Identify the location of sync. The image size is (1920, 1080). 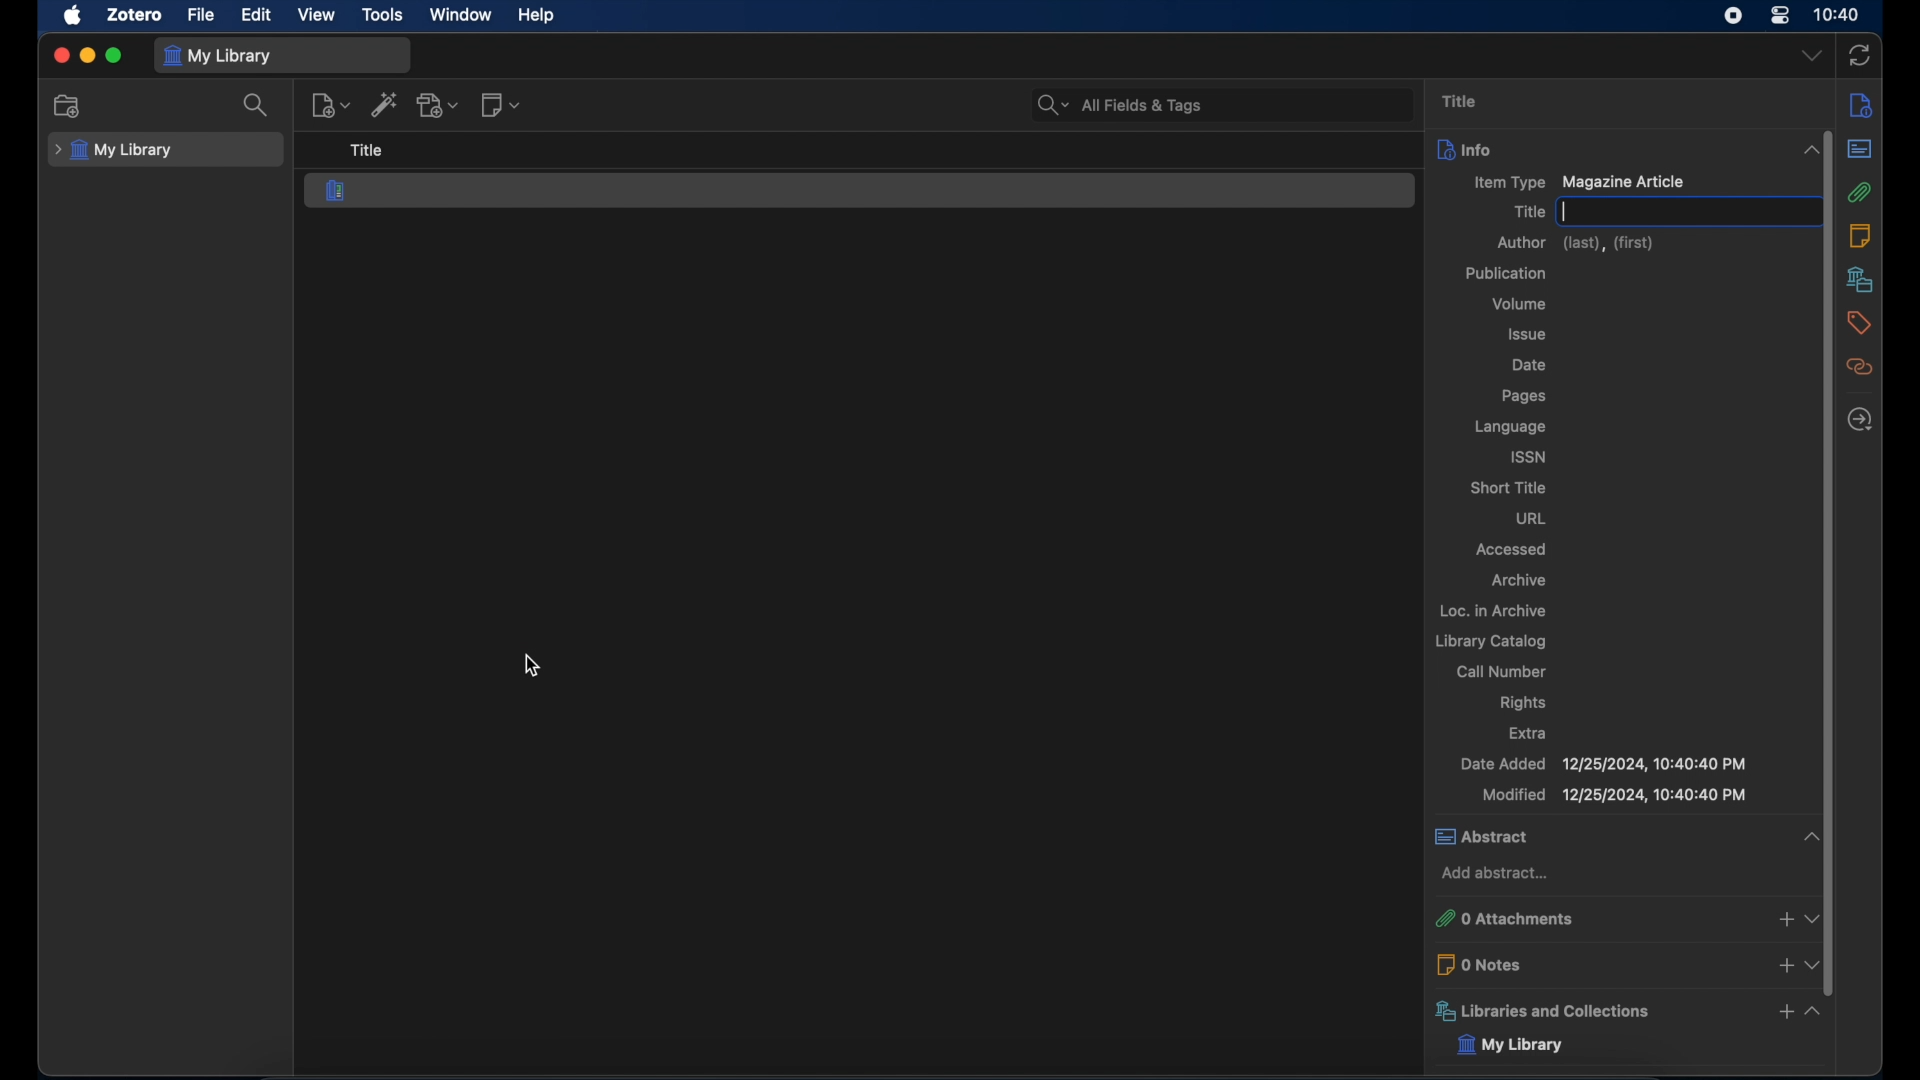
(1860, 57).